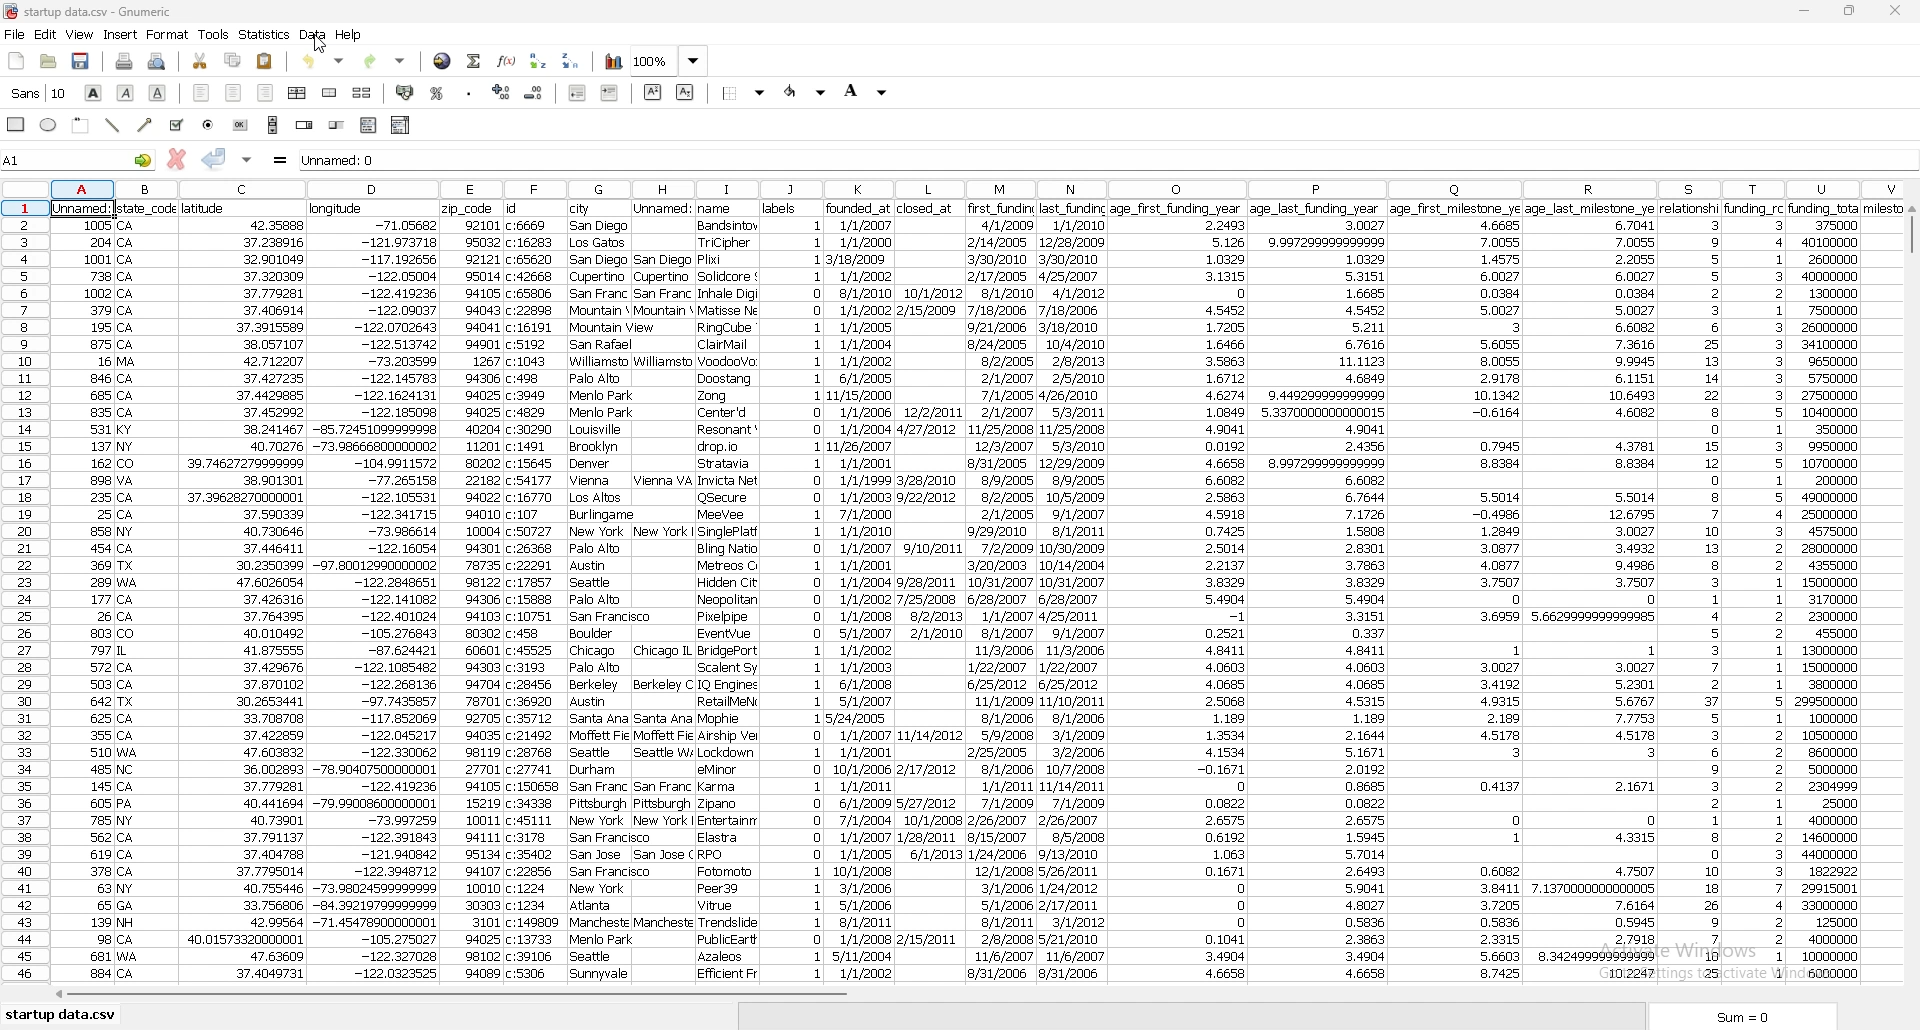 Image resolution: width=1920 pixels, height=1030 pixels. What do you see at coordinates (1910, 599) in the screenshot?
I see `scroll bar` at bounding box center [1910, 599].